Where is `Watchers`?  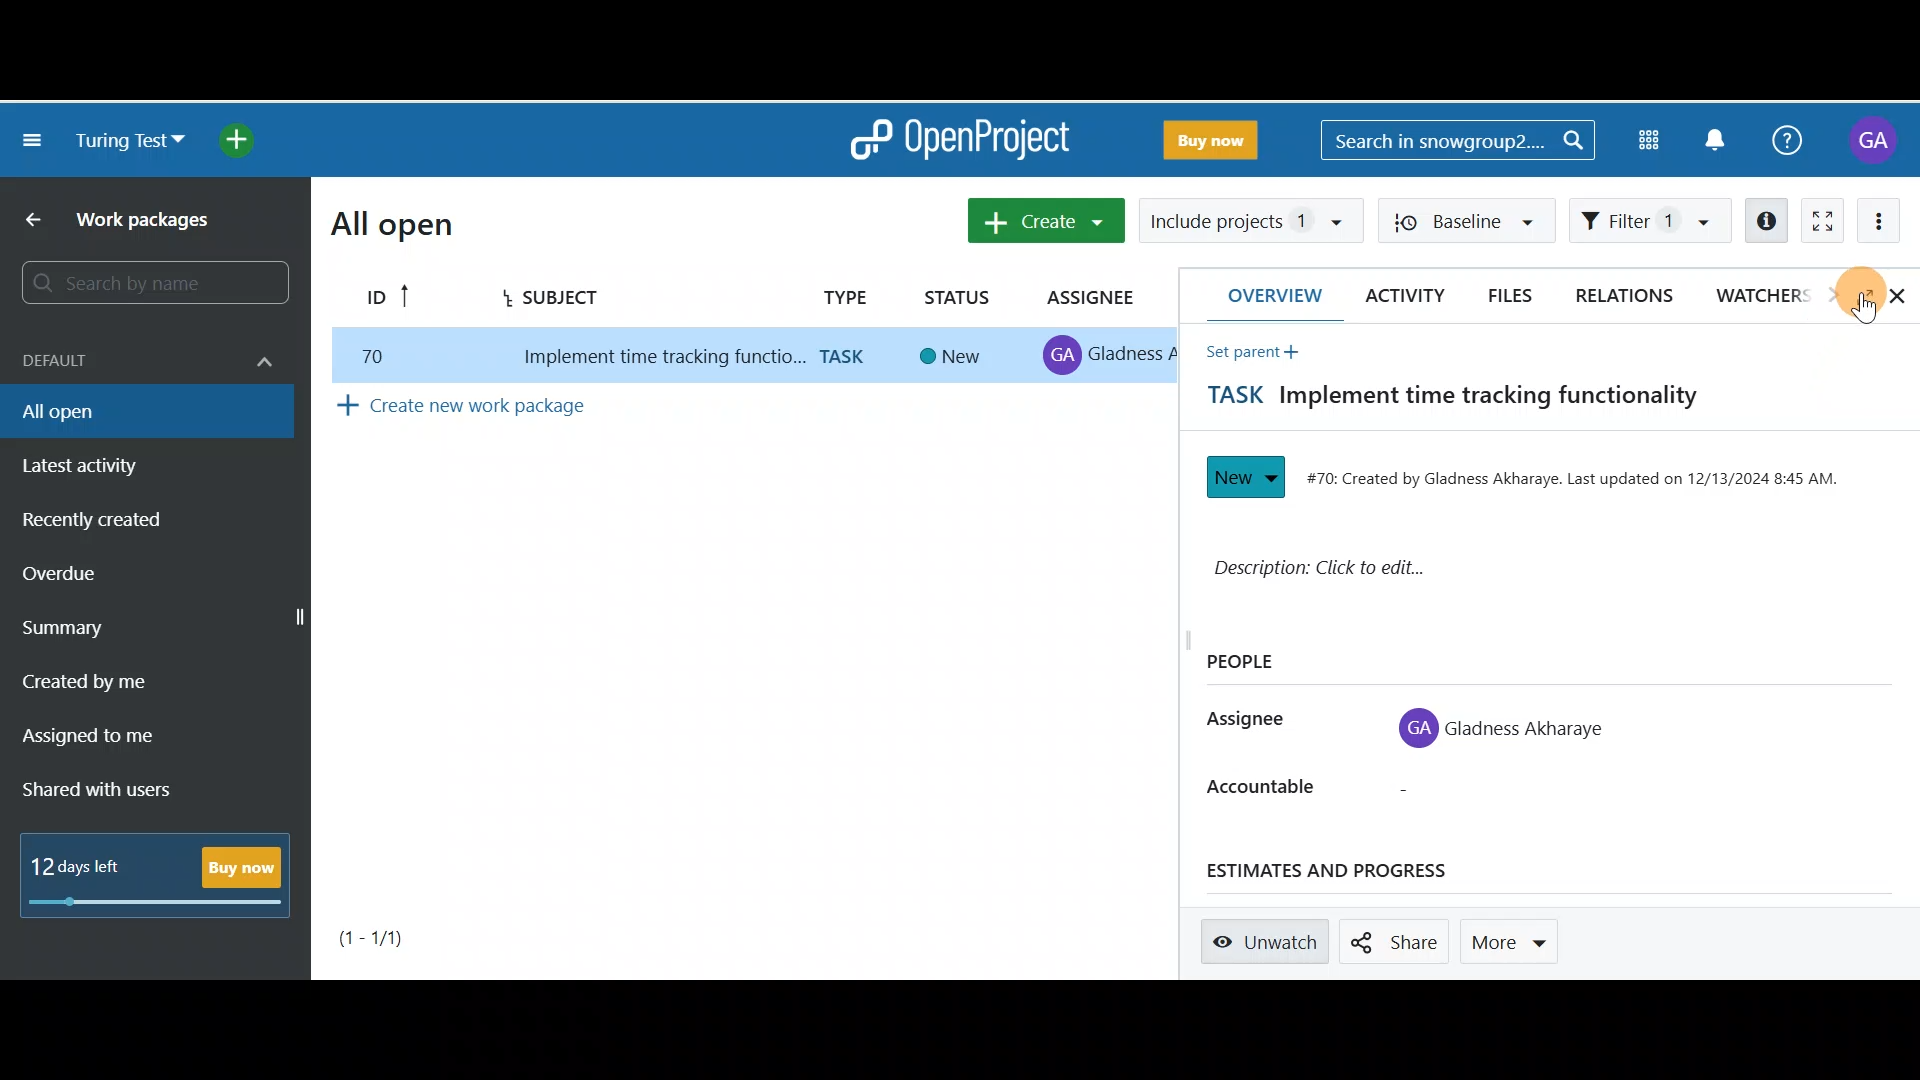 Watchers is located at coordinates (1760, 296).